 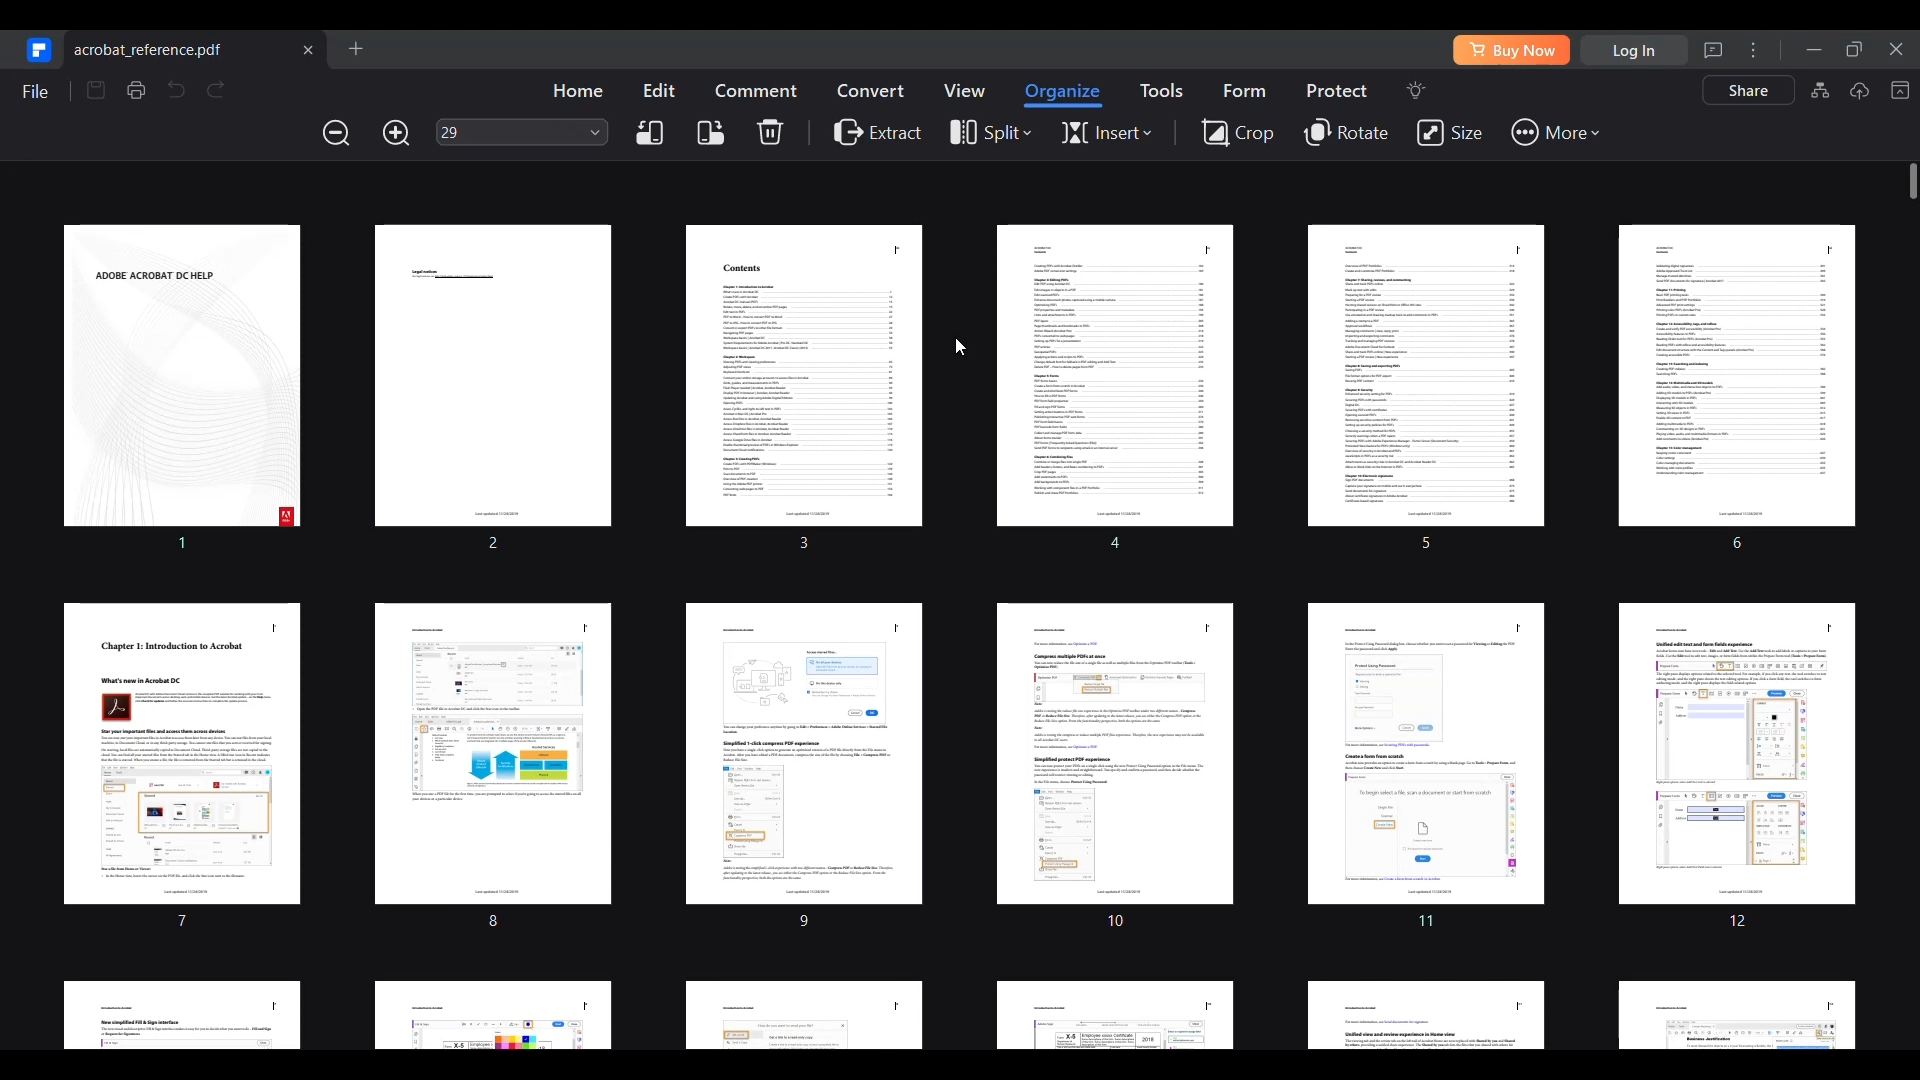 I want to click on Zoom in, so click(x=396, y=133).